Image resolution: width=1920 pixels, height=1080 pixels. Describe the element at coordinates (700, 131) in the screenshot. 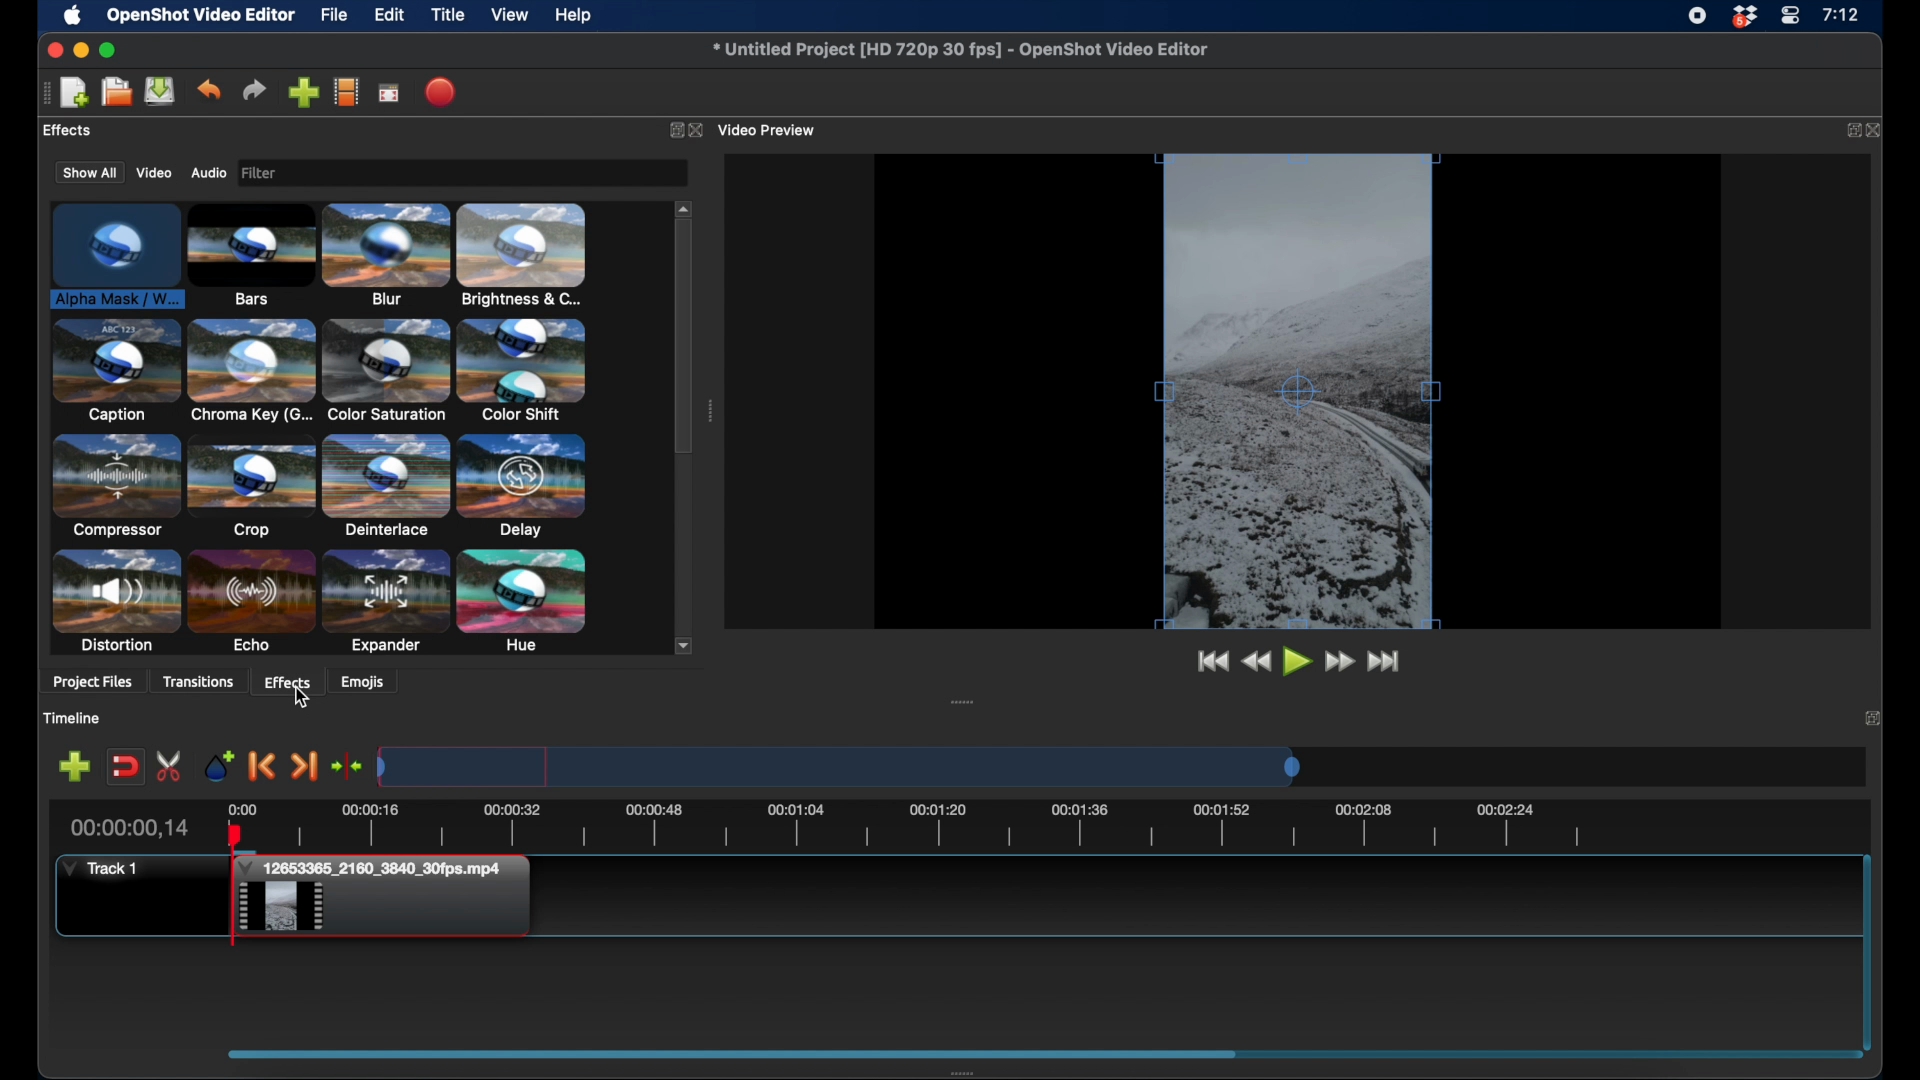

I see `close` at that location.